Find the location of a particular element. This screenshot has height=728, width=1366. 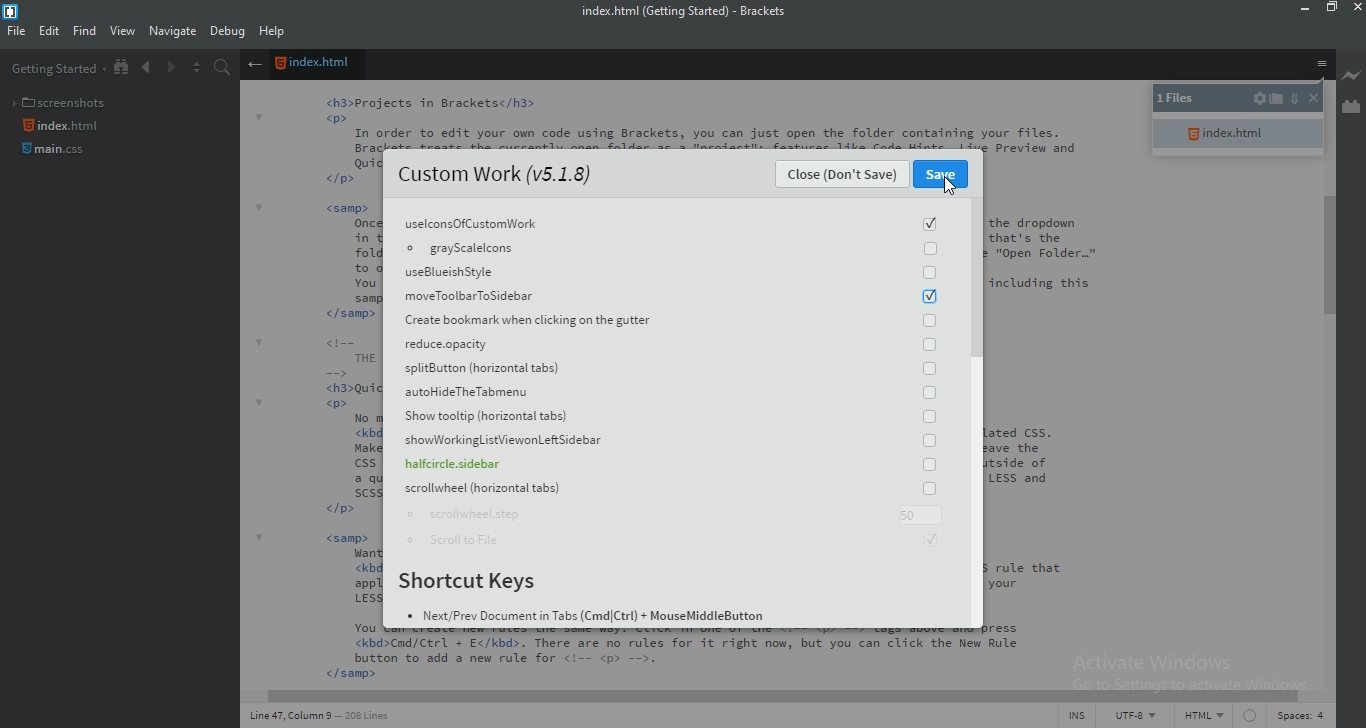

View is located at coordinates (123, 32).